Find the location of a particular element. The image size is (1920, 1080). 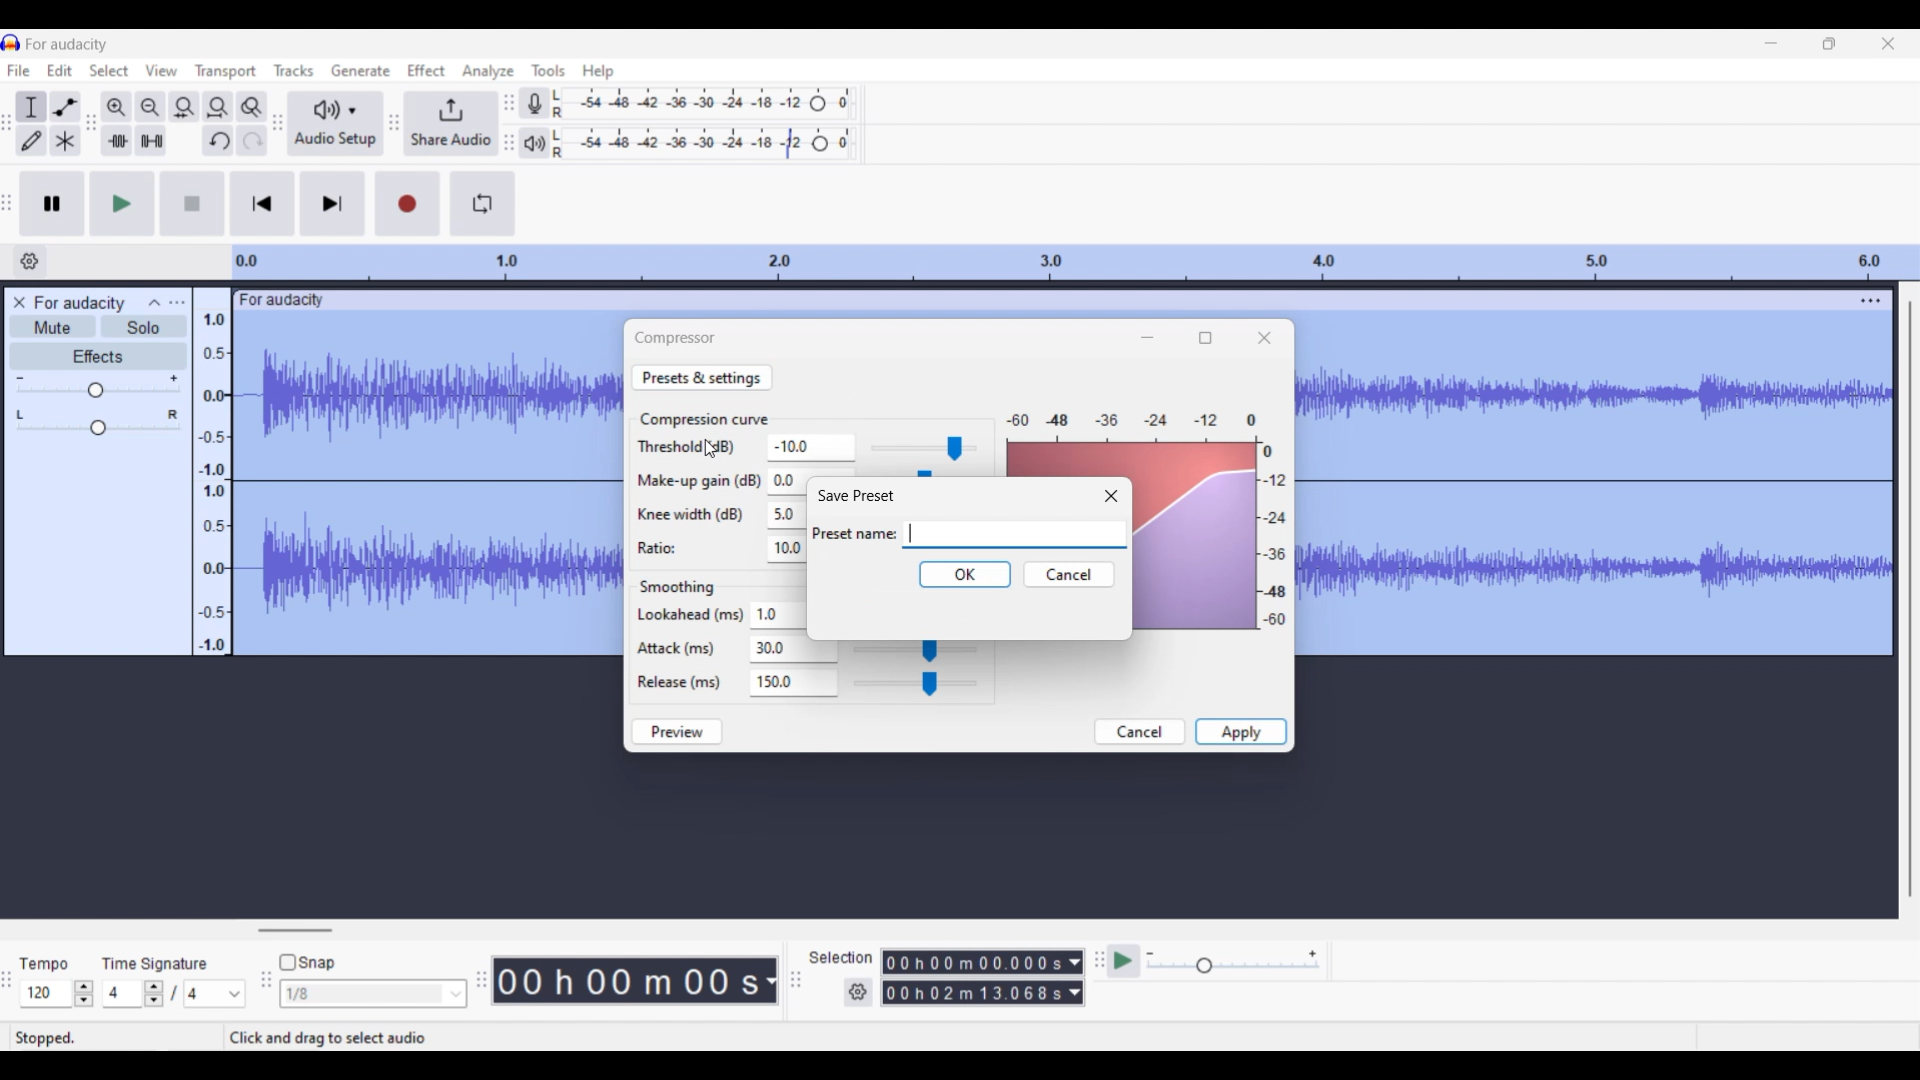

Playback meter is located at coordinates (534, 144).